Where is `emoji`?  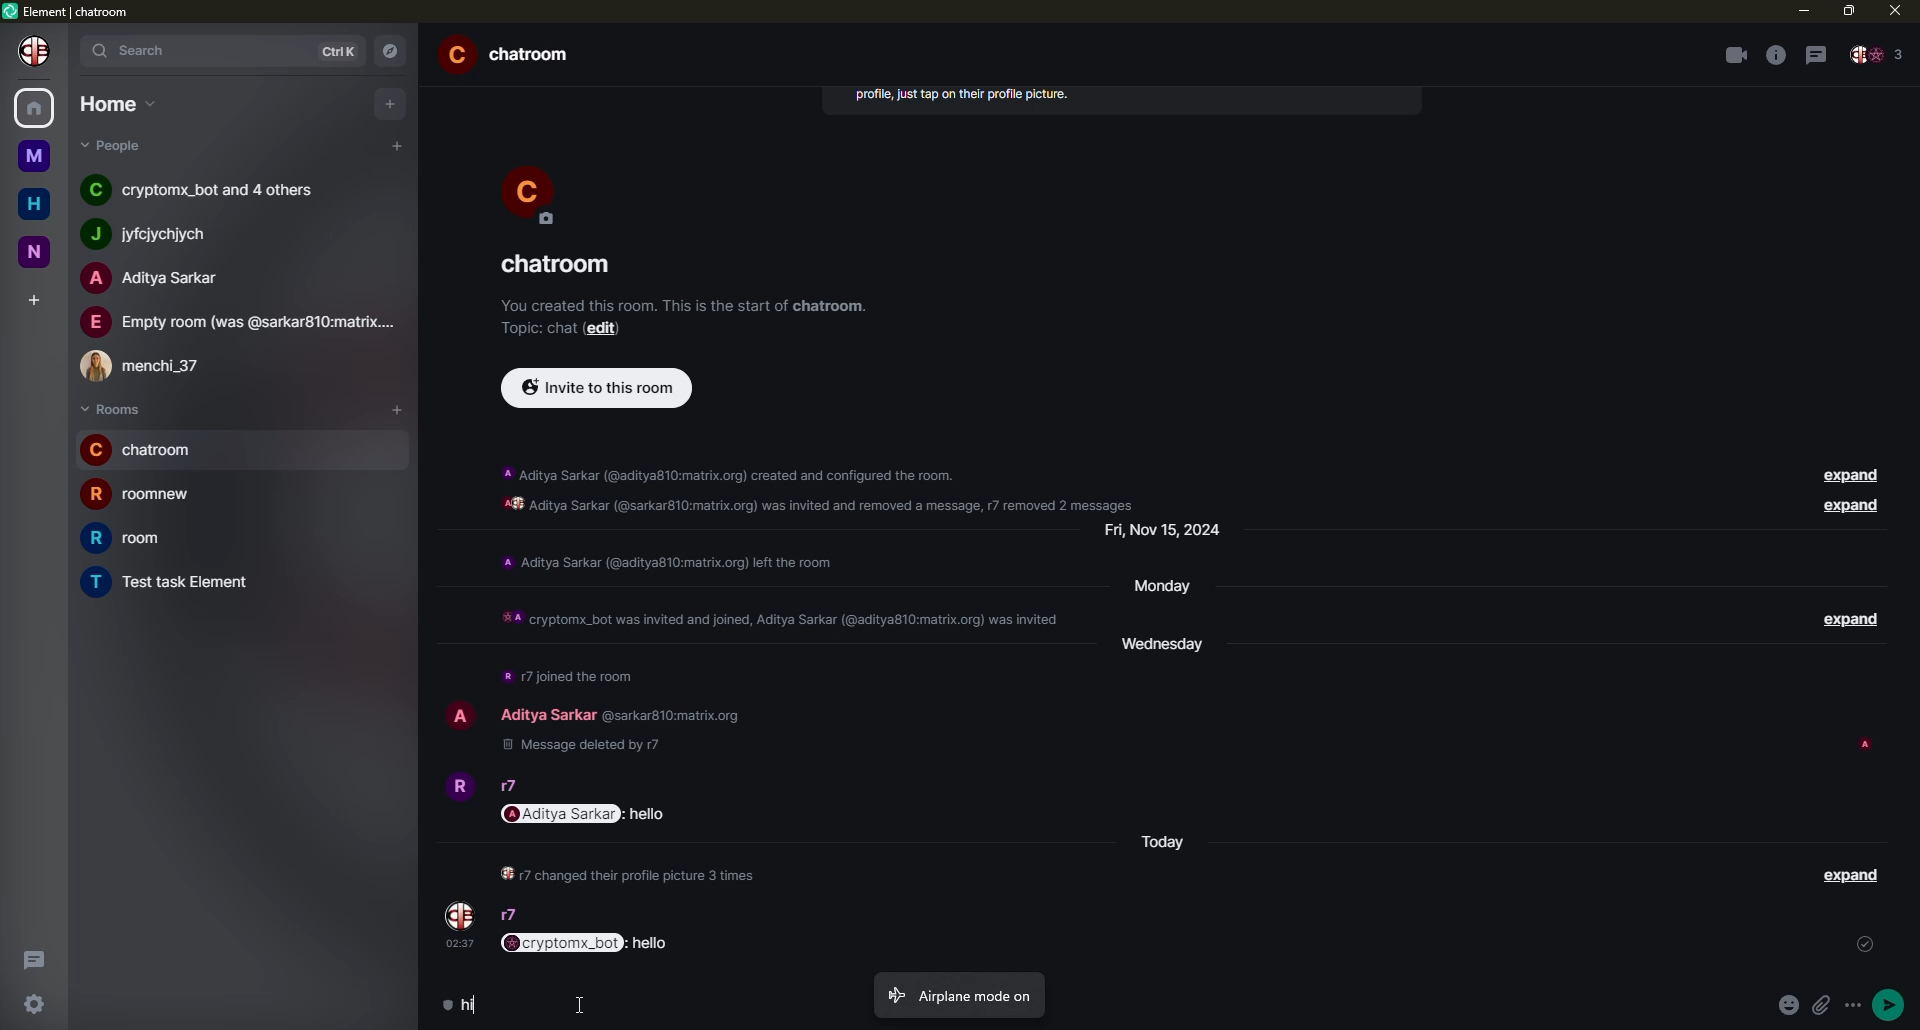 emoji is located at coordinates (1786, 1006).